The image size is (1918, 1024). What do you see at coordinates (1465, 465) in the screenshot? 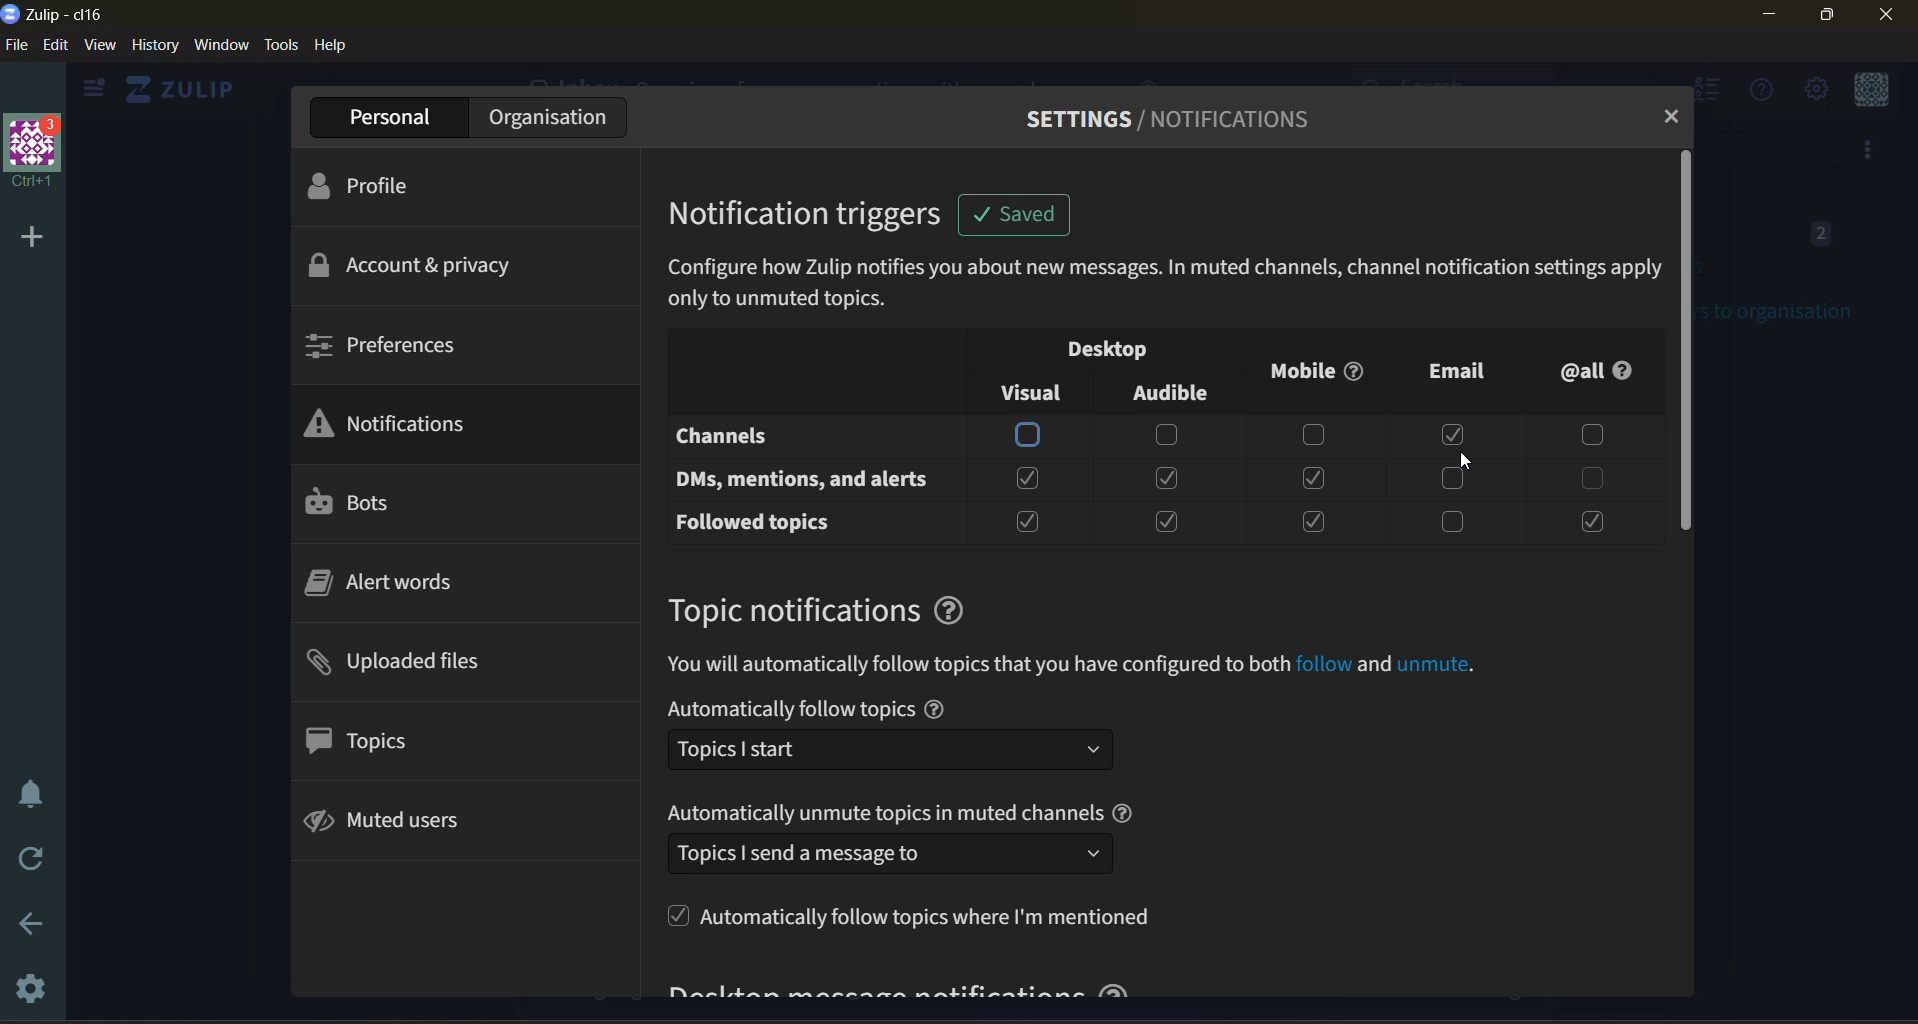
I see `cursor` at bounding box center [1465, 465].